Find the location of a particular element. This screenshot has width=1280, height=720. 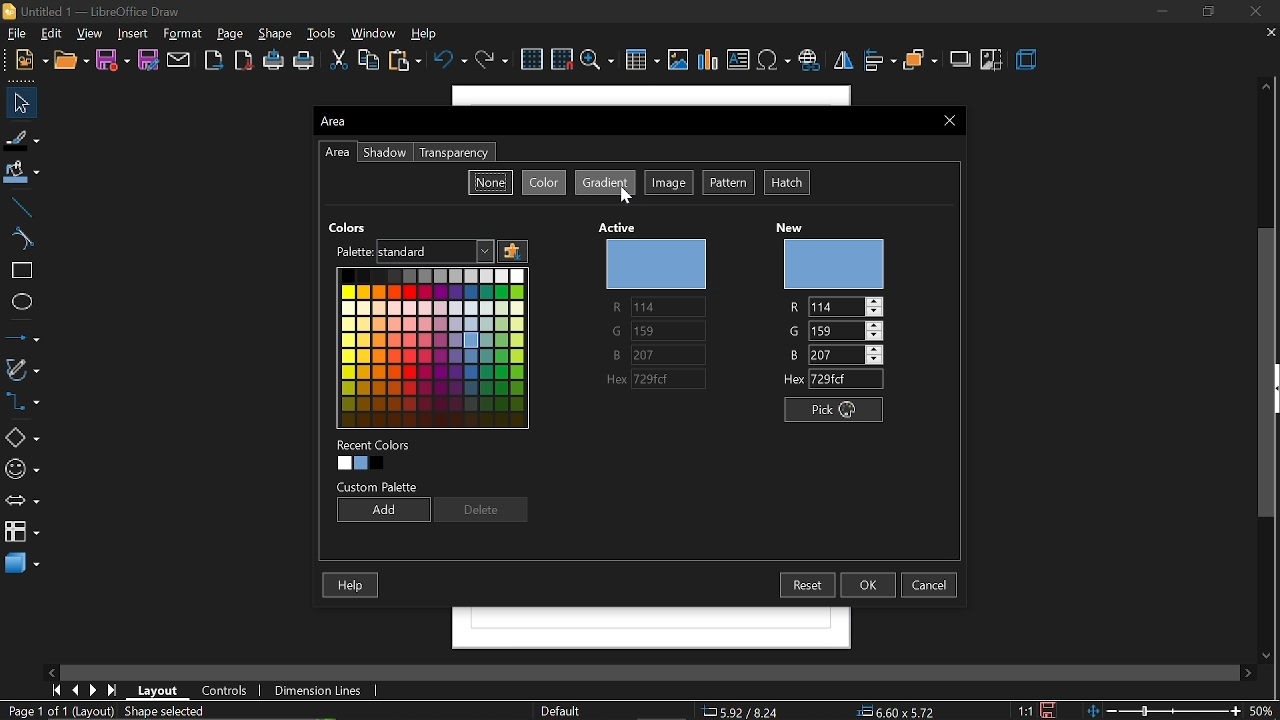

active B is located at coordinates (650, 354).